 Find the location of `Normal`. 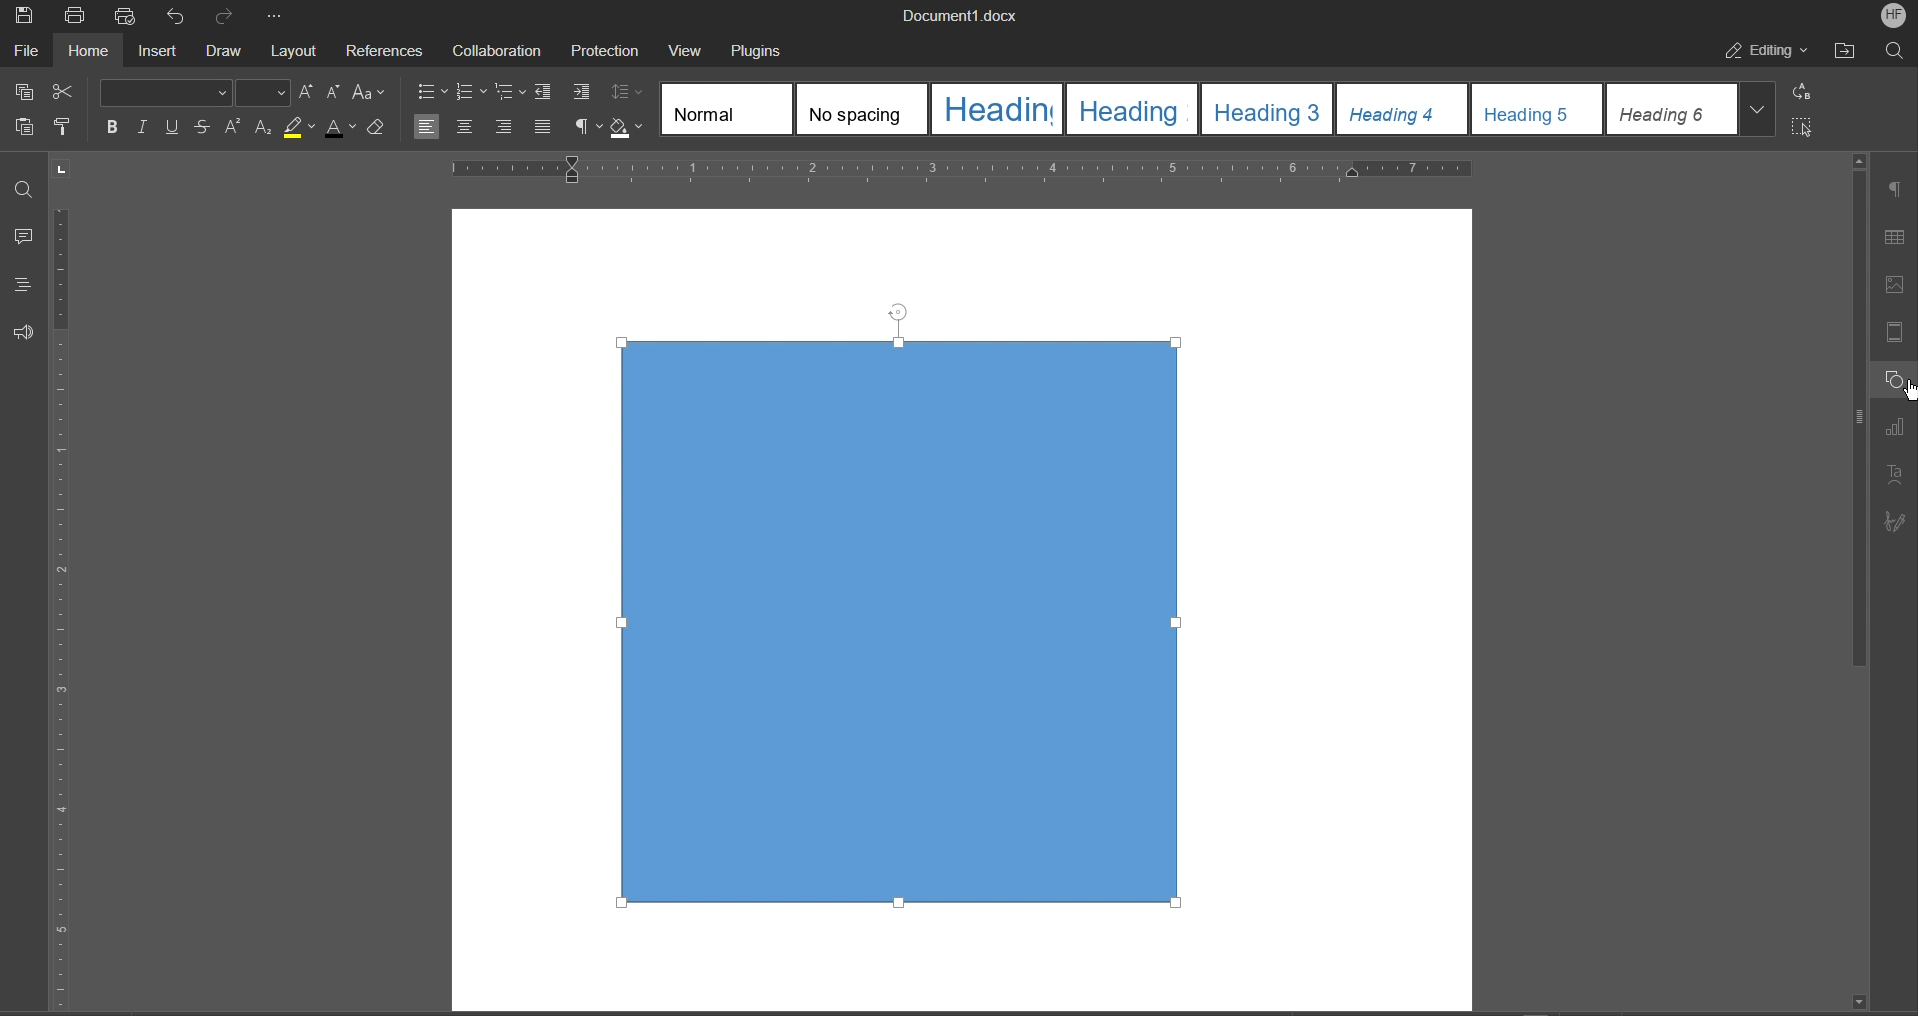

Normal is located at coordinates (725, 107).